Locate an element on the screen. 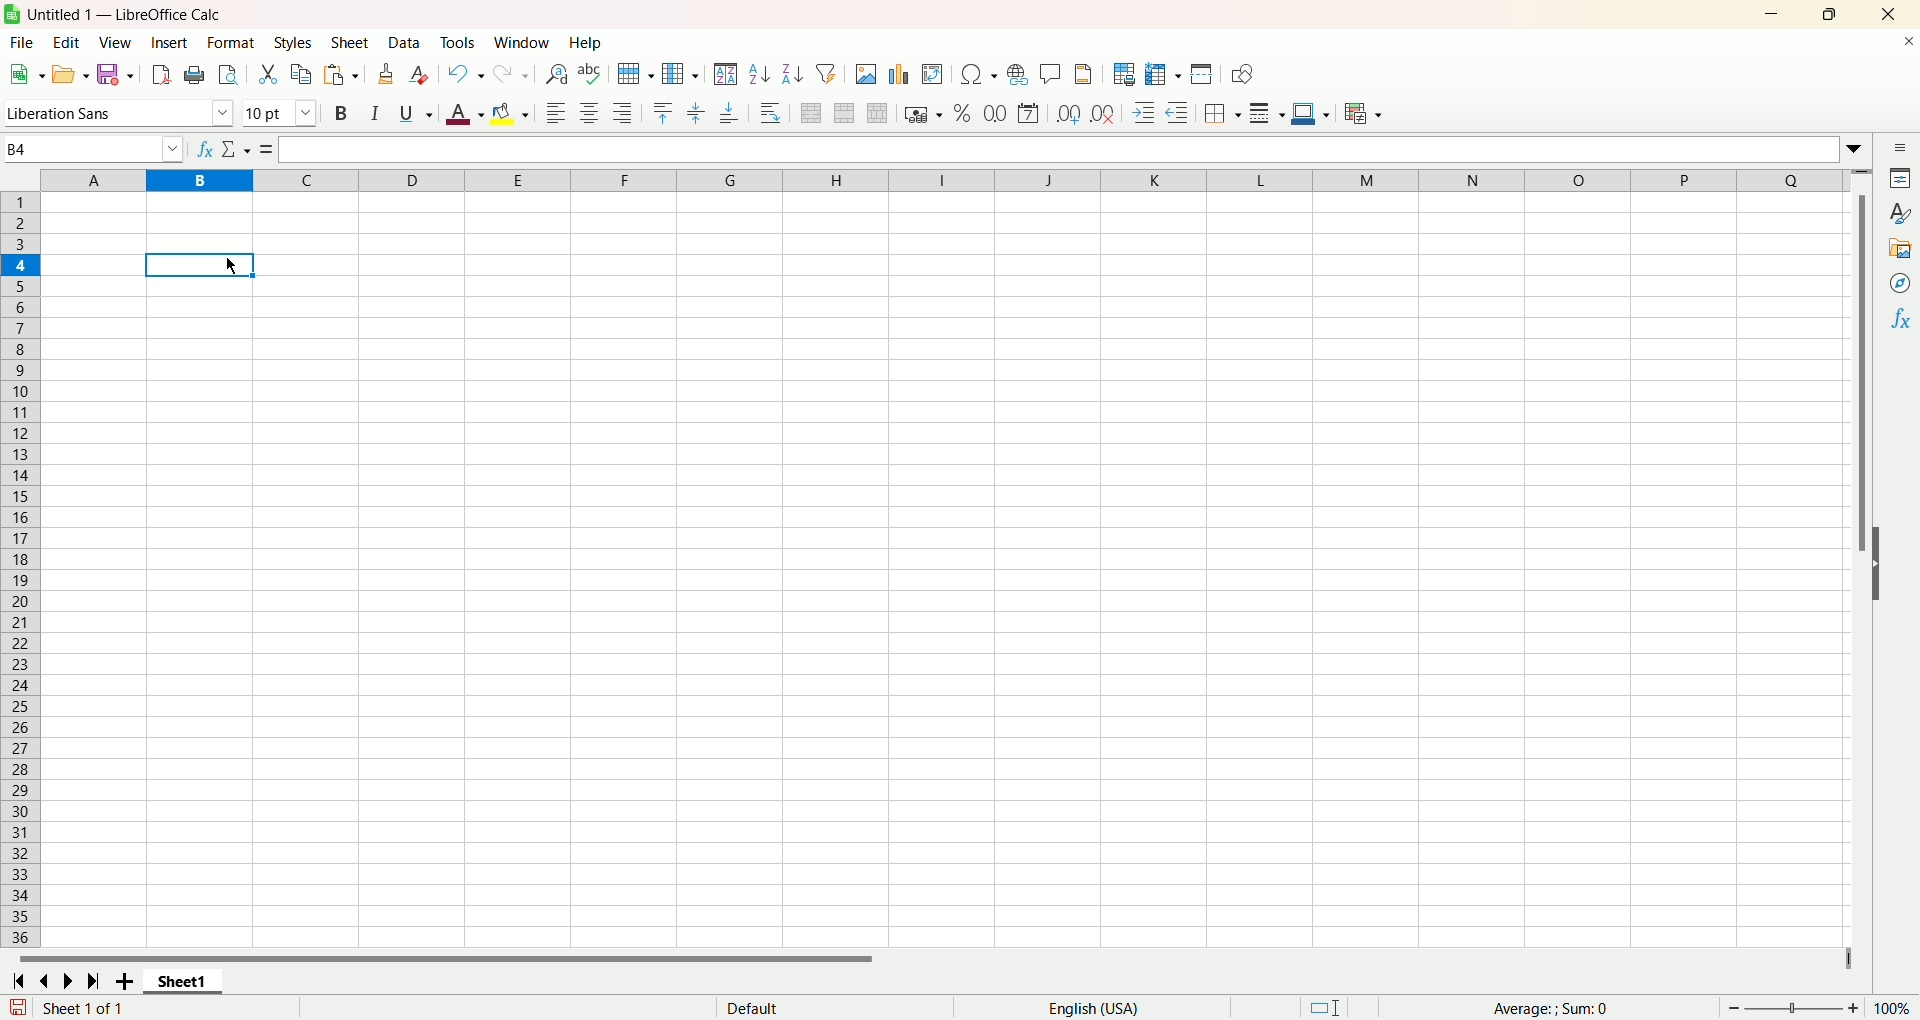  navigator is located at coordinates (1901, 283).